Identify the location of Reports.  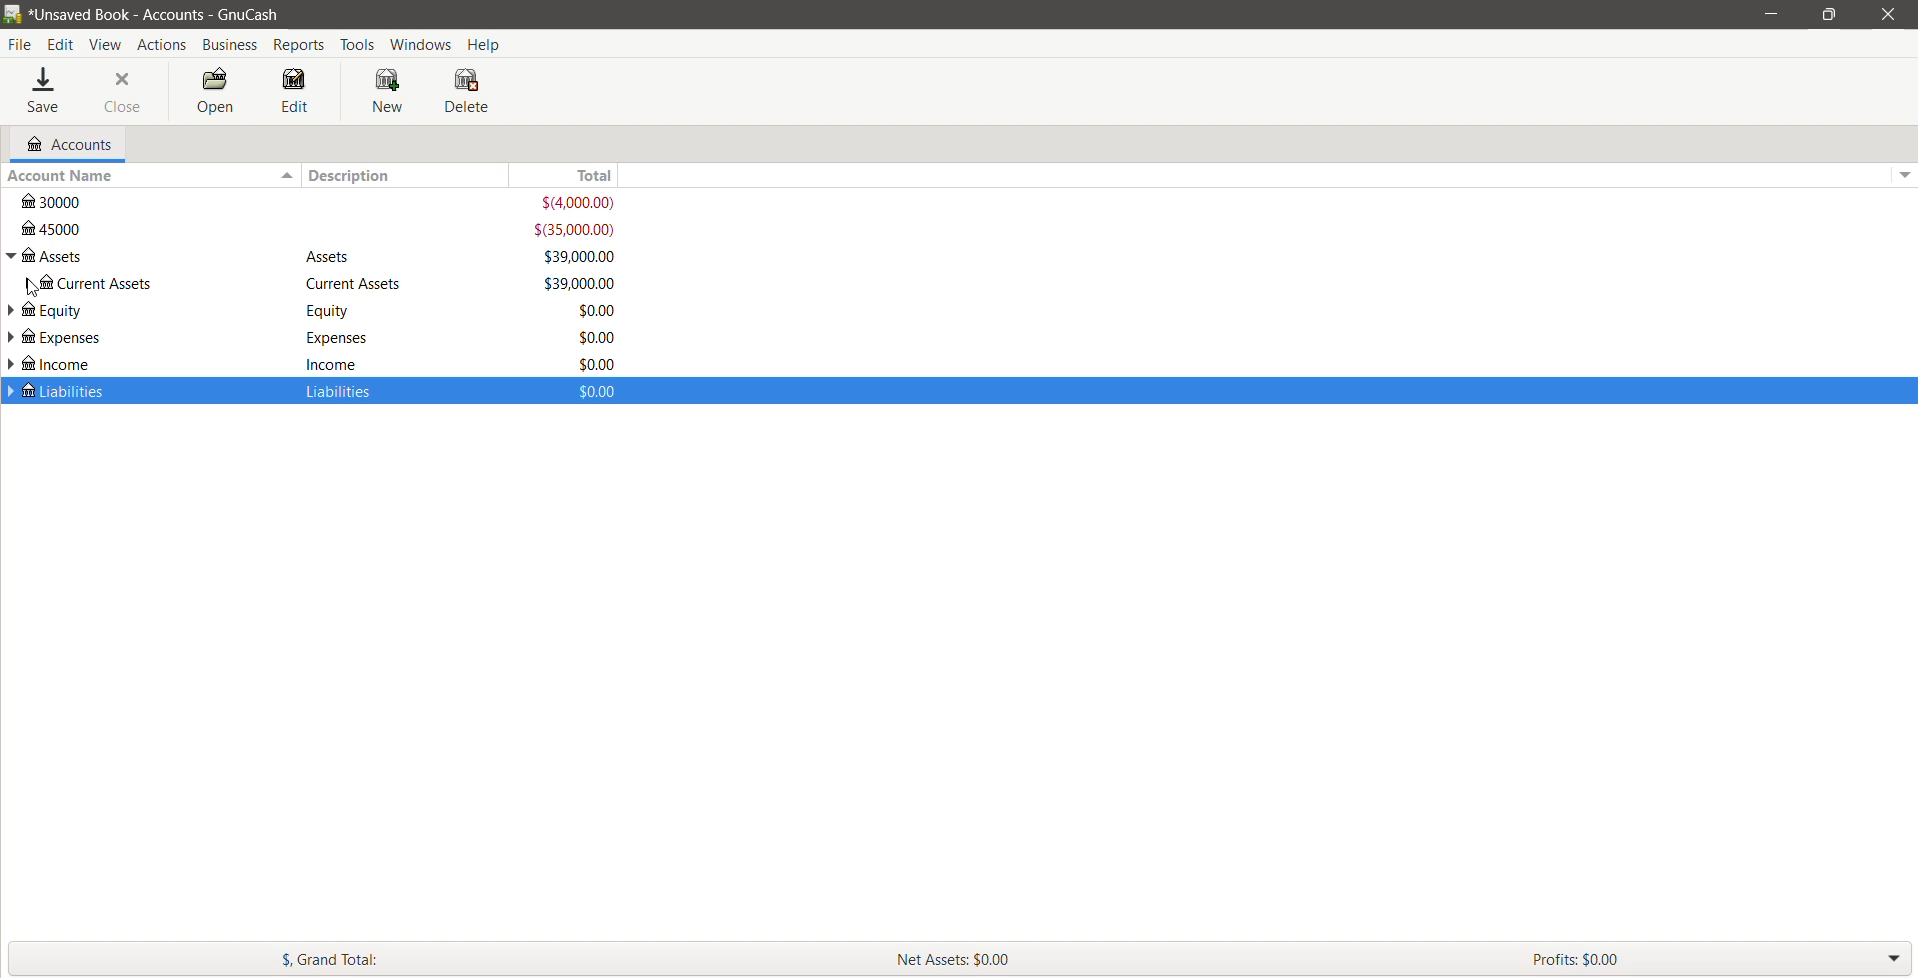
(302, 45).